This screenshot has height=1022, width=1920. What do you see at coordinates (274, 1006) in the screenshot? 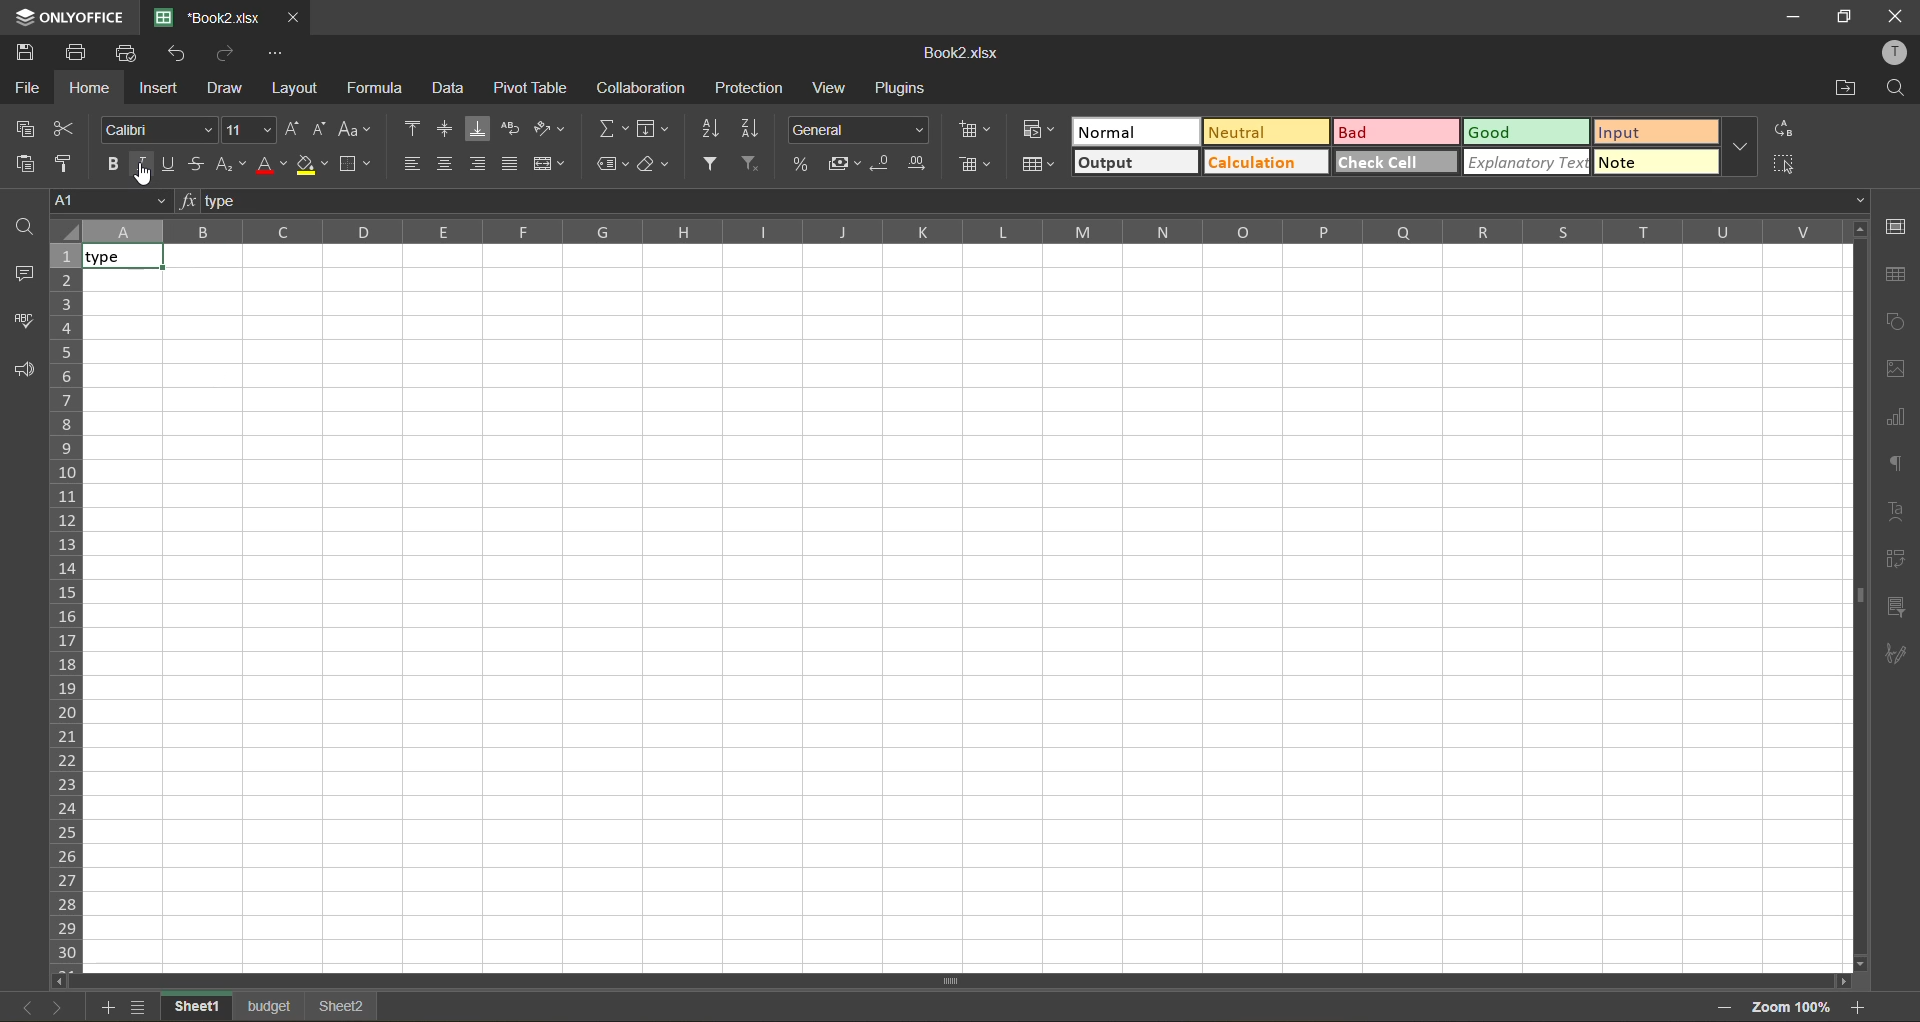
I see `sheet names` at bounding box center [274, 1006].